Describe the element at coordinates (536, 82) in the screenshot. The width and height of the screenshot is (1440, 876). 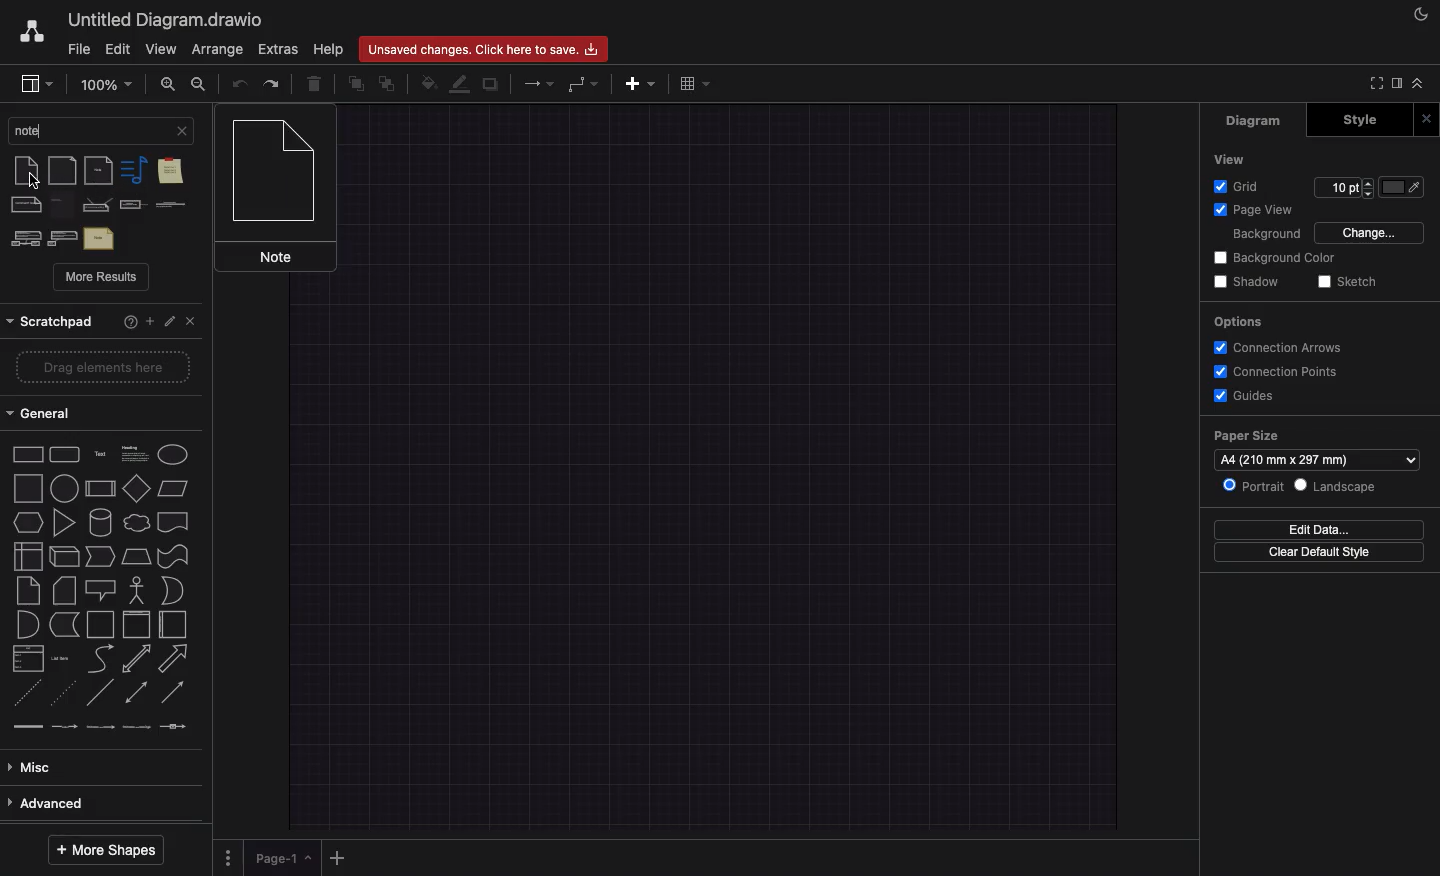
I see `Arrows` at that location.